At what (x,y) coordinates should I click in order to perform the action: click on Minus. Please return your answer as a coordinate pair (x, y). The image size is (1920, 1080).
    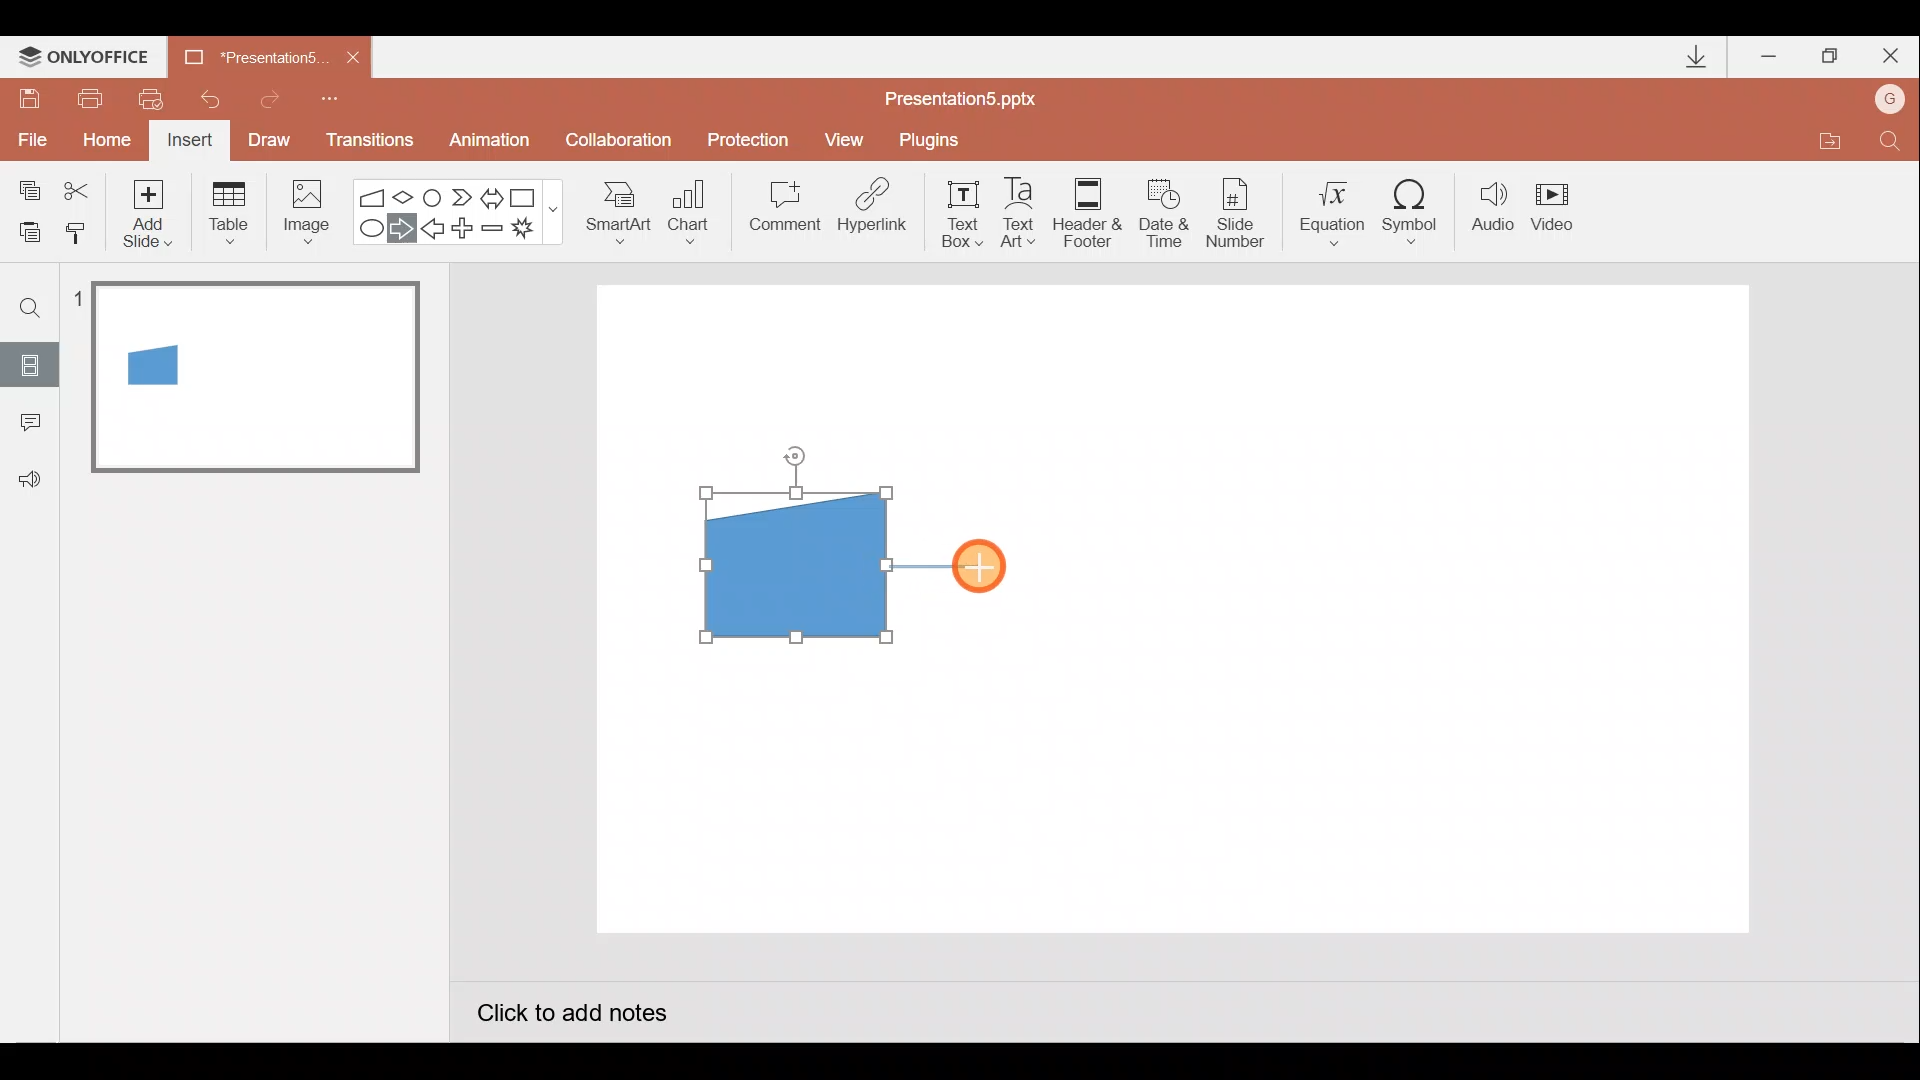
    Looking at the image, I should click on (494, 232).